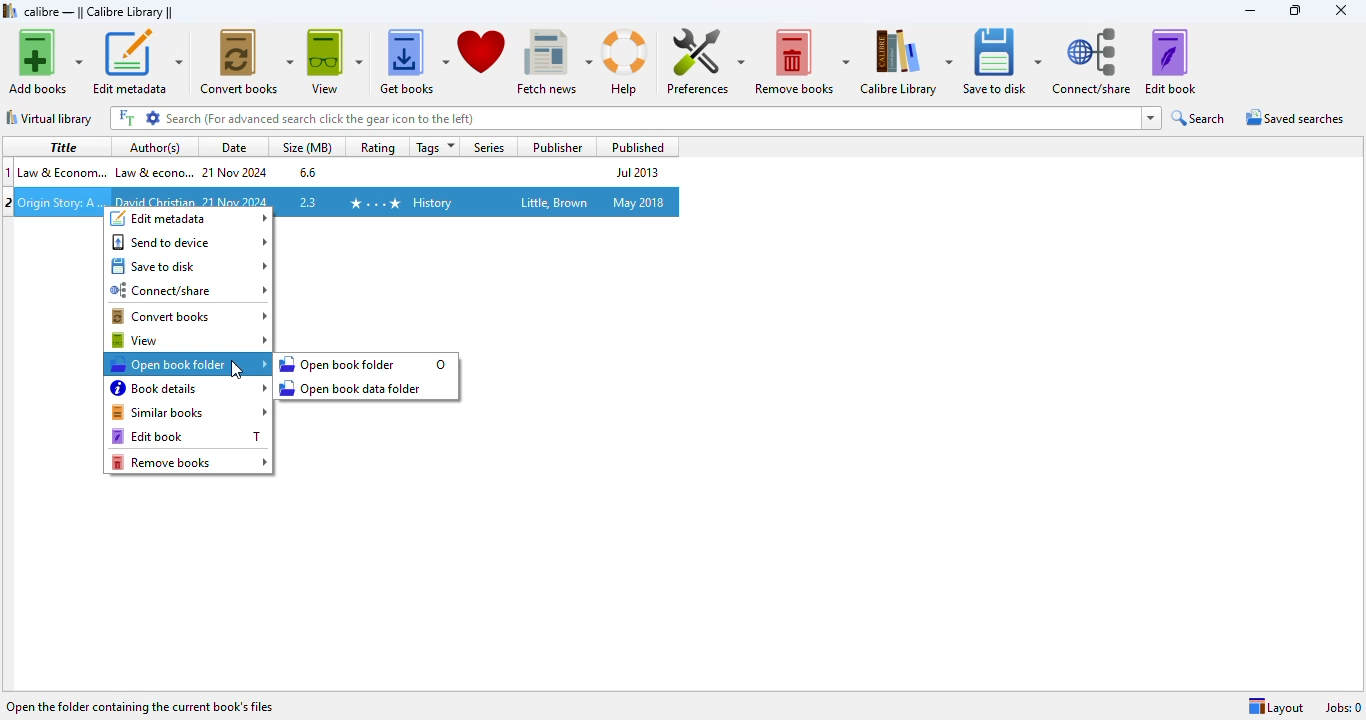  Describe the element at coordinates (1342, 11) in the screenshot. I see `close` at that location.